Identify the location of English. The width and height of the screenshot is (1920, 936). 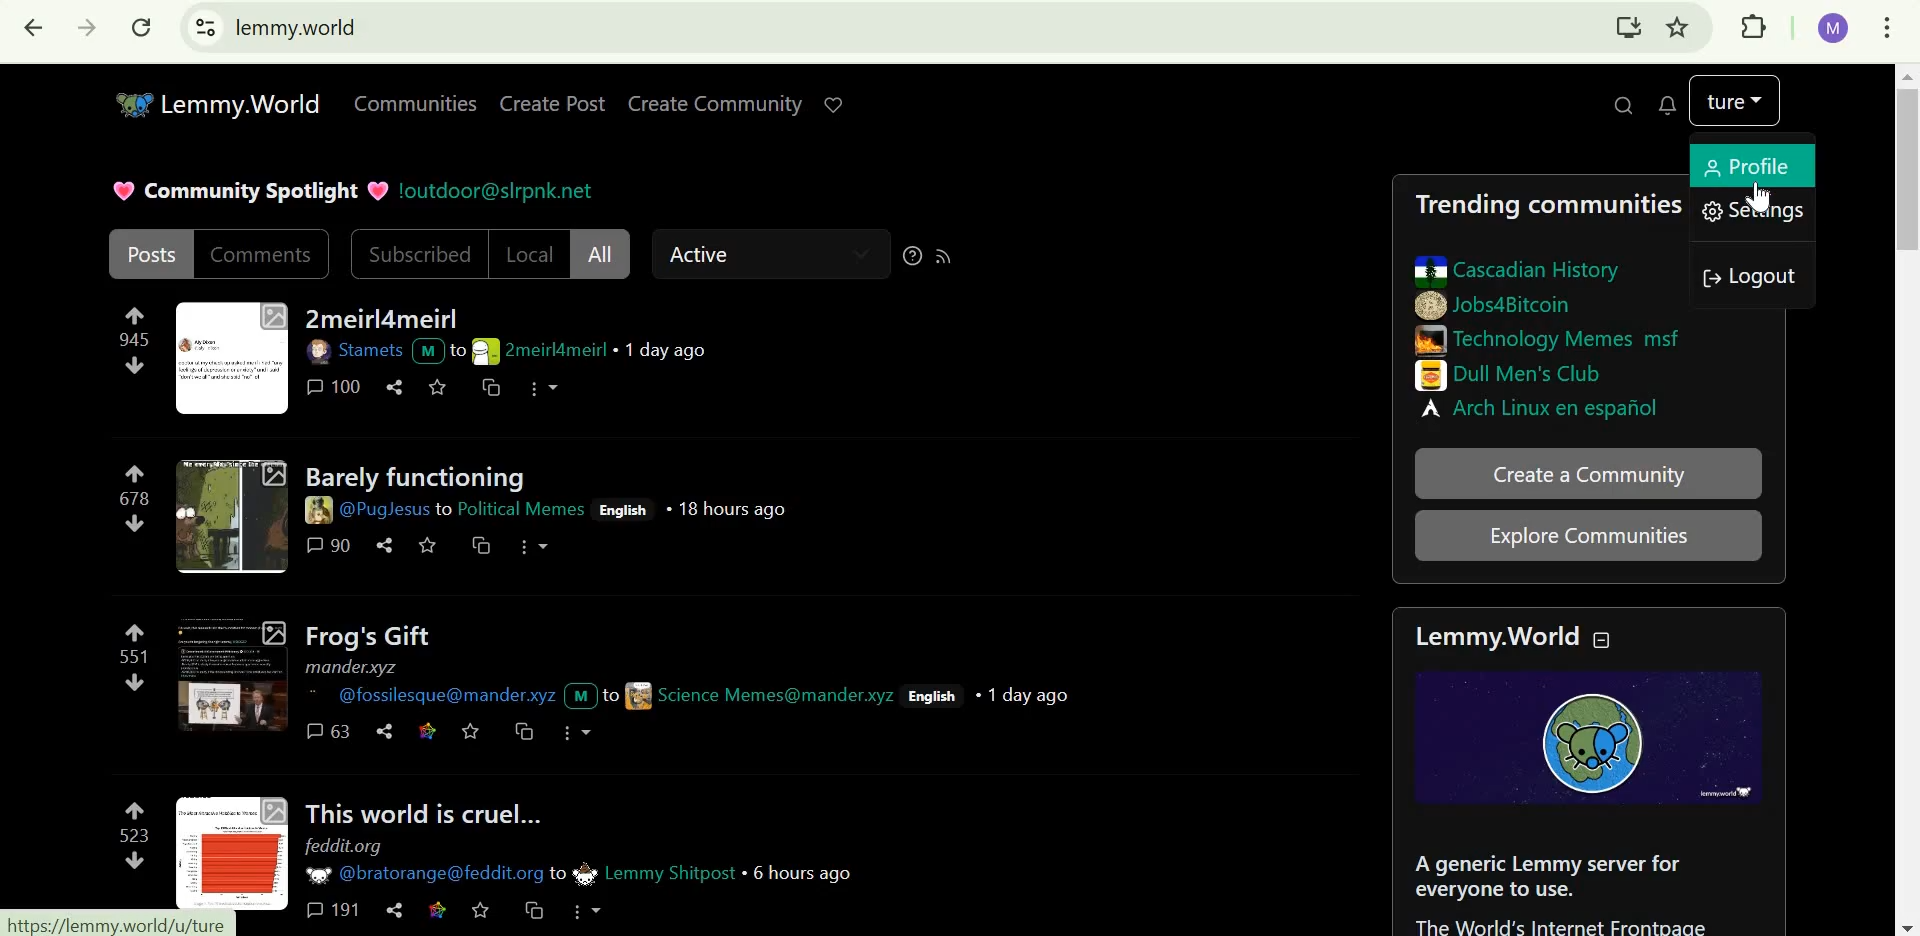
(936, 697).